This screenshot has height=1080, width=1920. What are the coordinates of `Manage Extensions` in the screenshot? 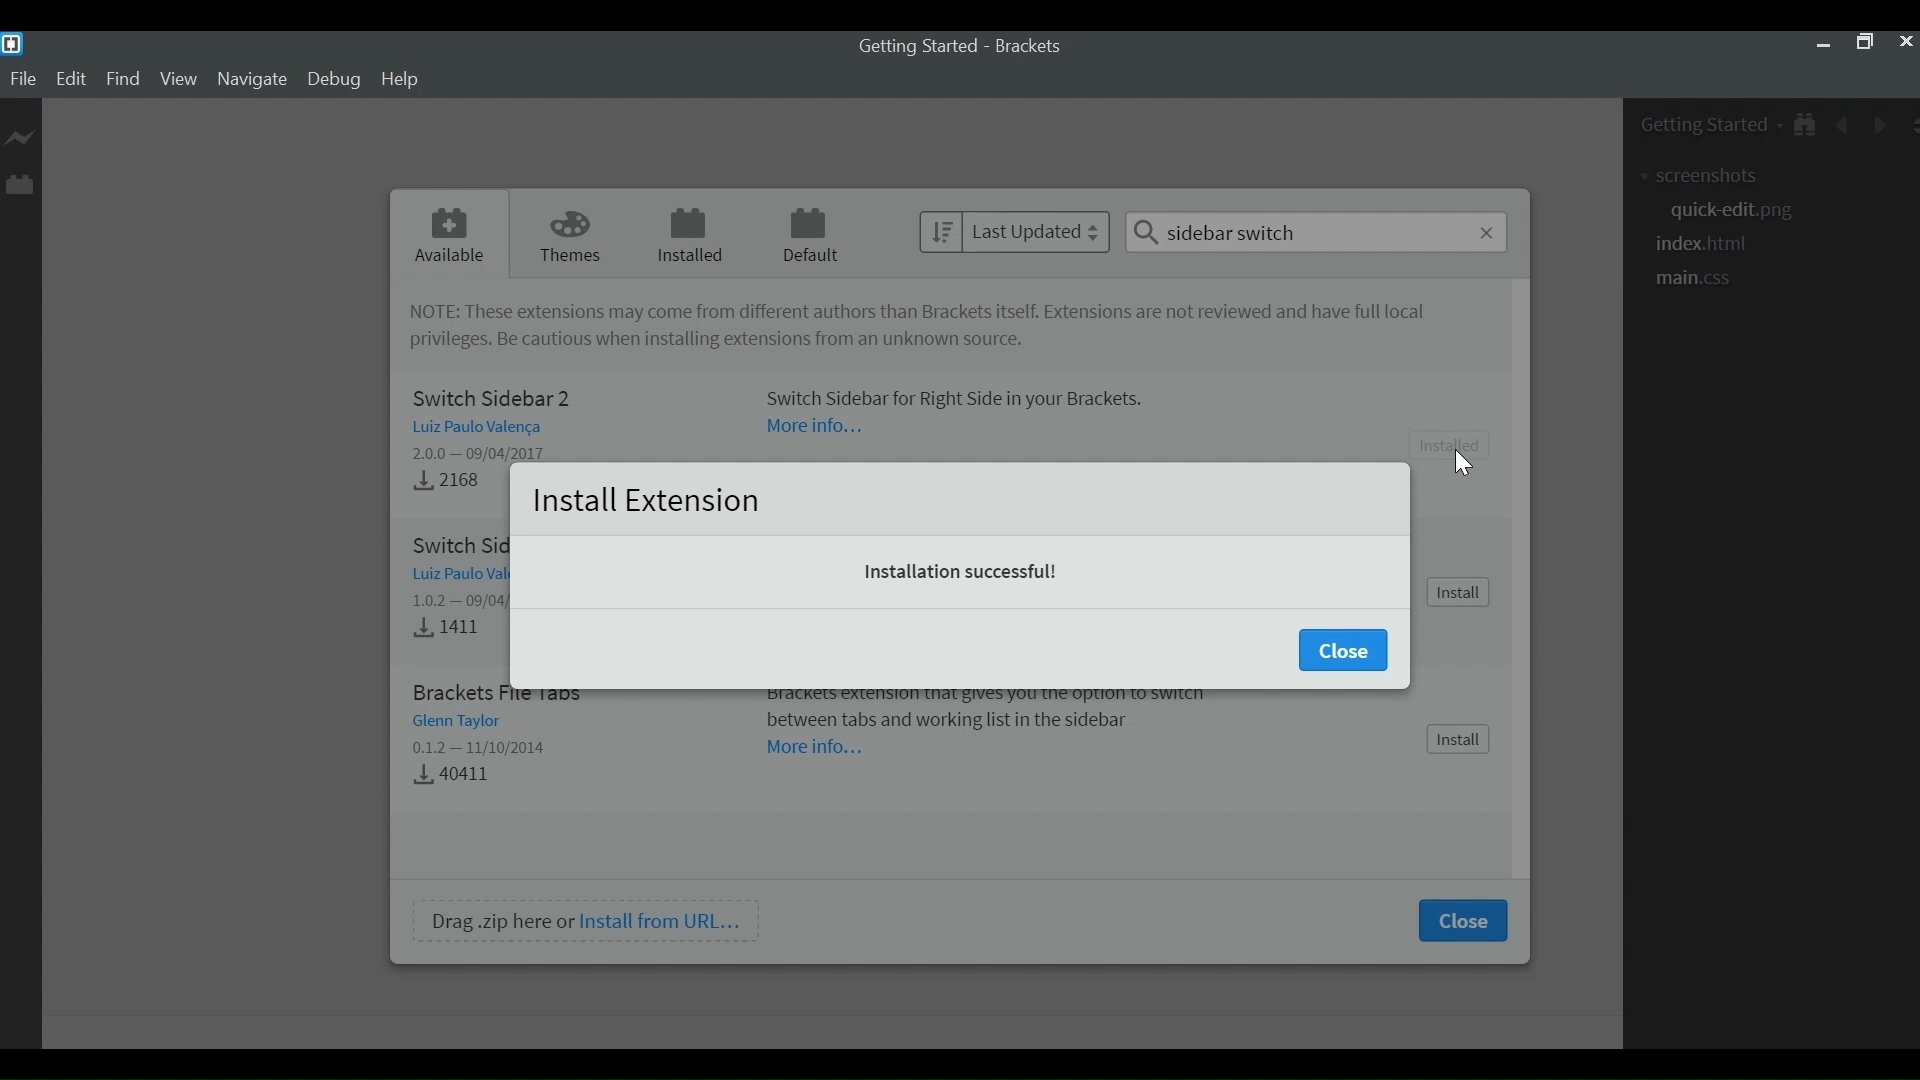 It's located at (17, 181).